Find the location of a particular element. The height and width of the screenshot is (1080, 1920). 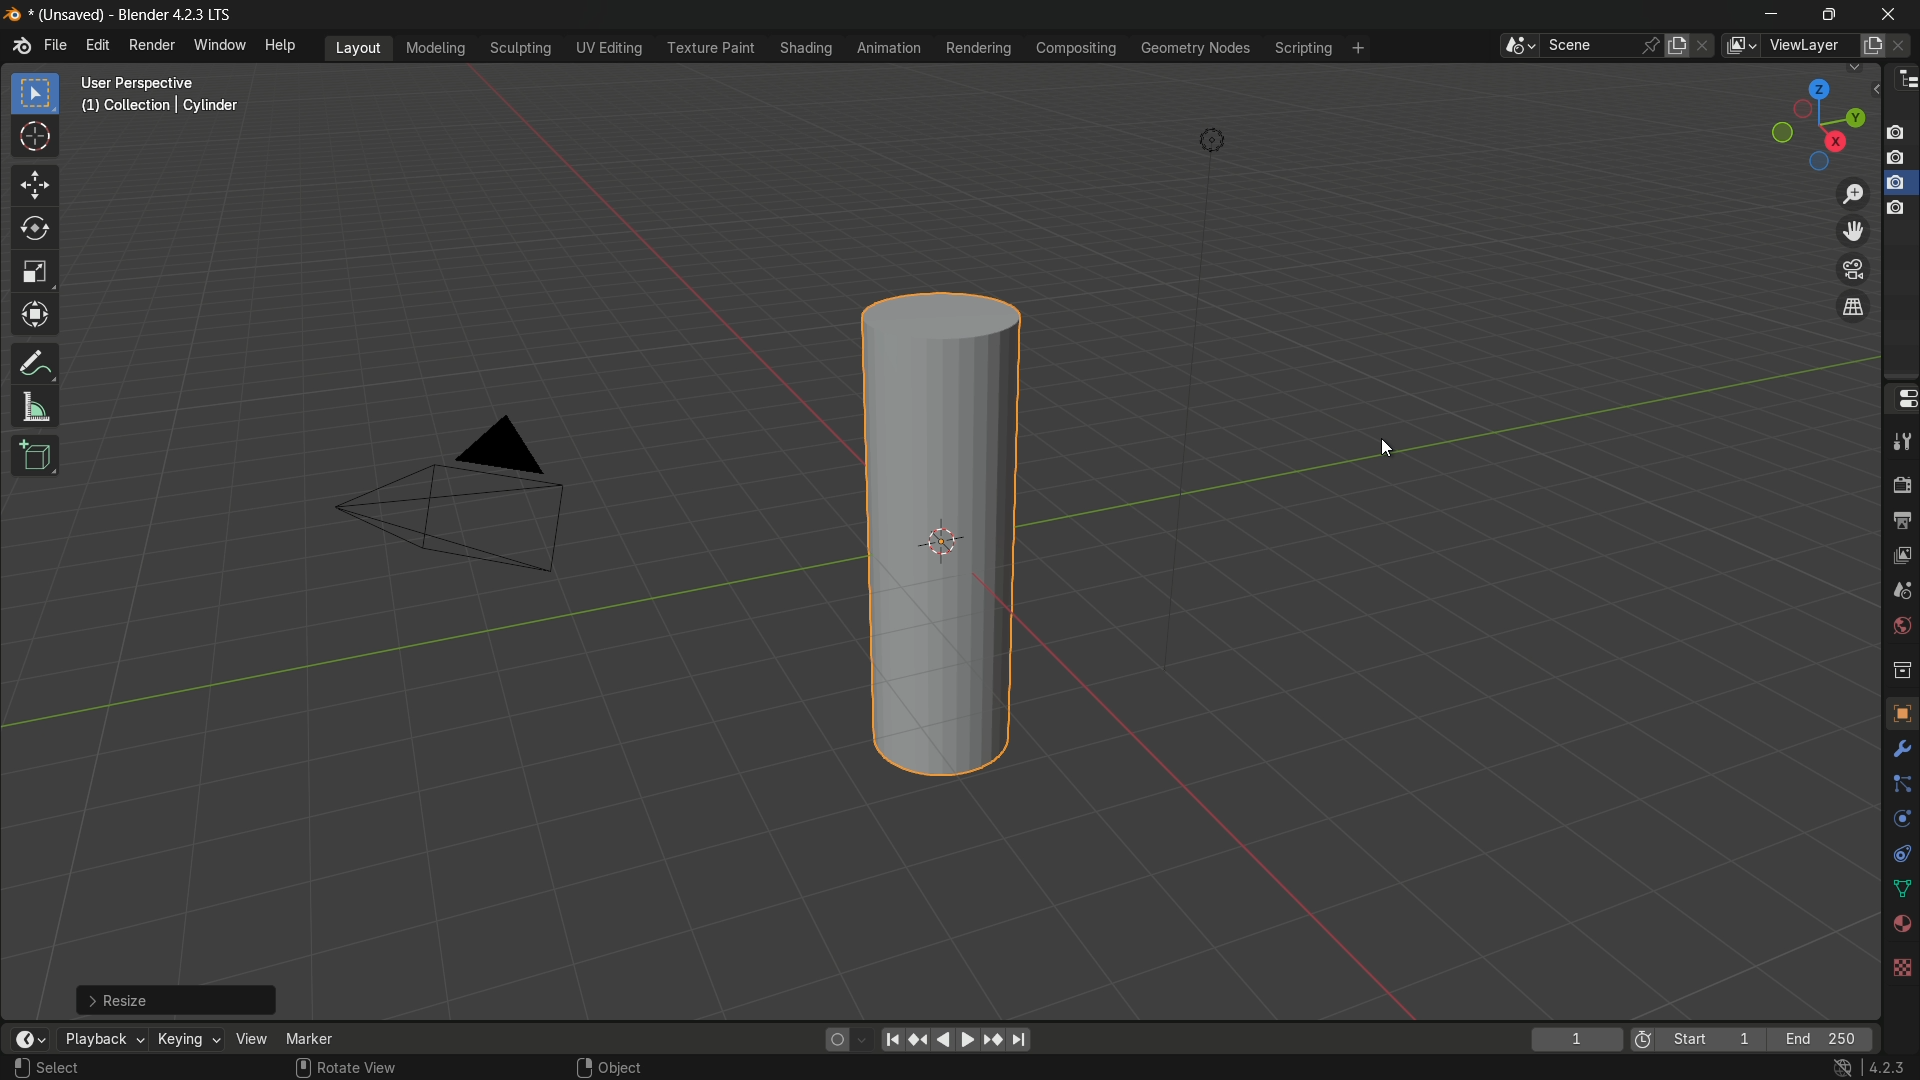

Select is located at coordinates (63, 1069).